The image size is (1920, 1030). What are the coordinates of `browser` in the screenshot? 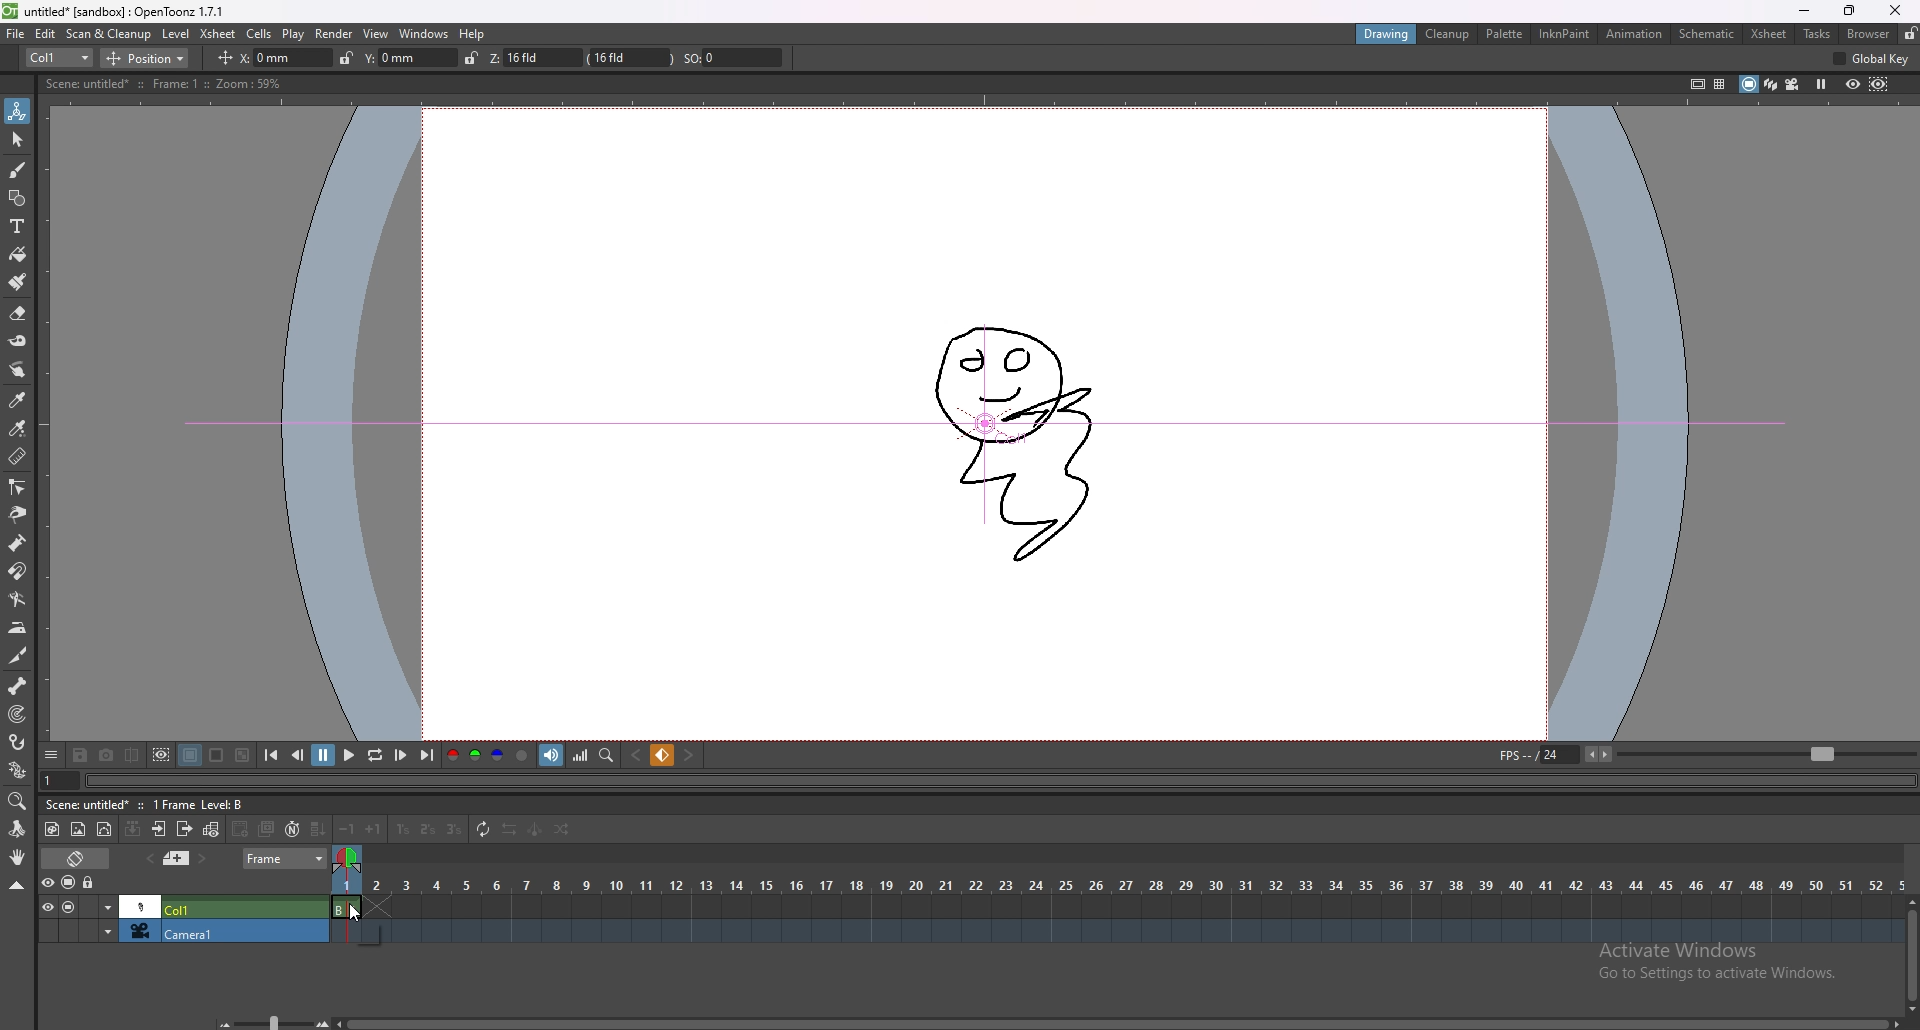 It's located at (1867, 33).